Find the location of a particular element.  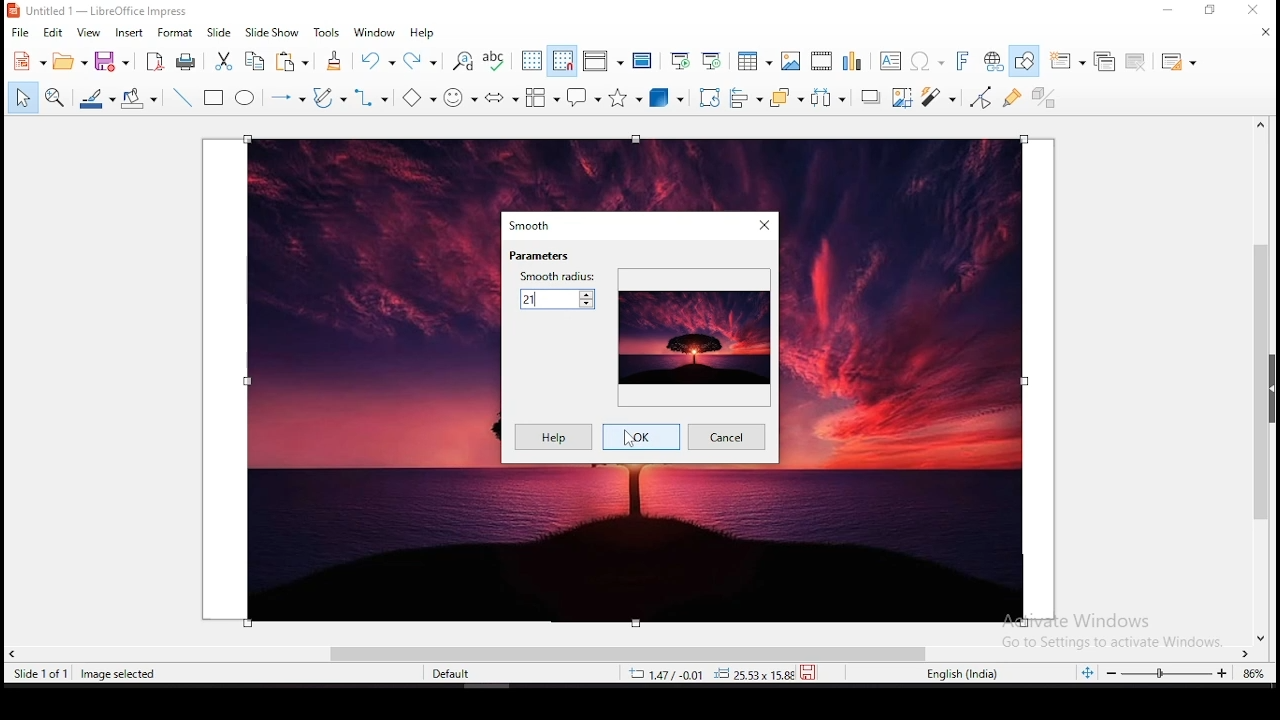

basic shapes is located at coordinates (419, 97).